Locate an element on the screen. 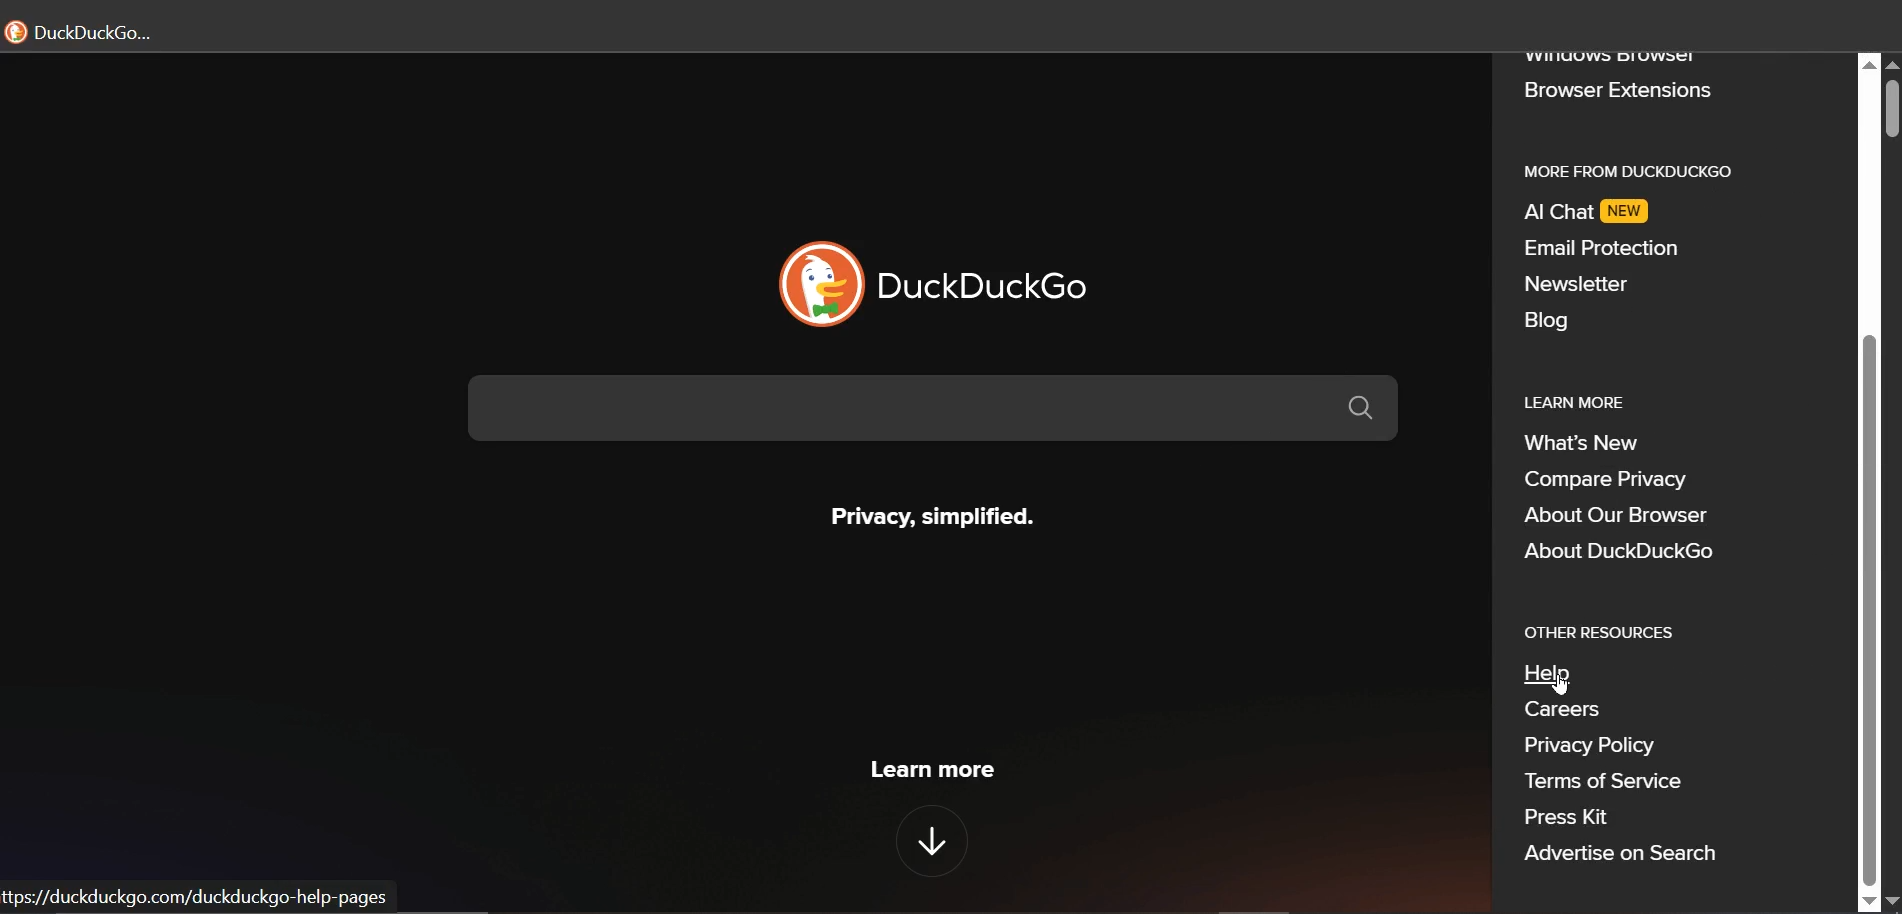 The height and width of the screenshot is (914, 1902). About Duckduckgo is located at coordinates (1624, 549).